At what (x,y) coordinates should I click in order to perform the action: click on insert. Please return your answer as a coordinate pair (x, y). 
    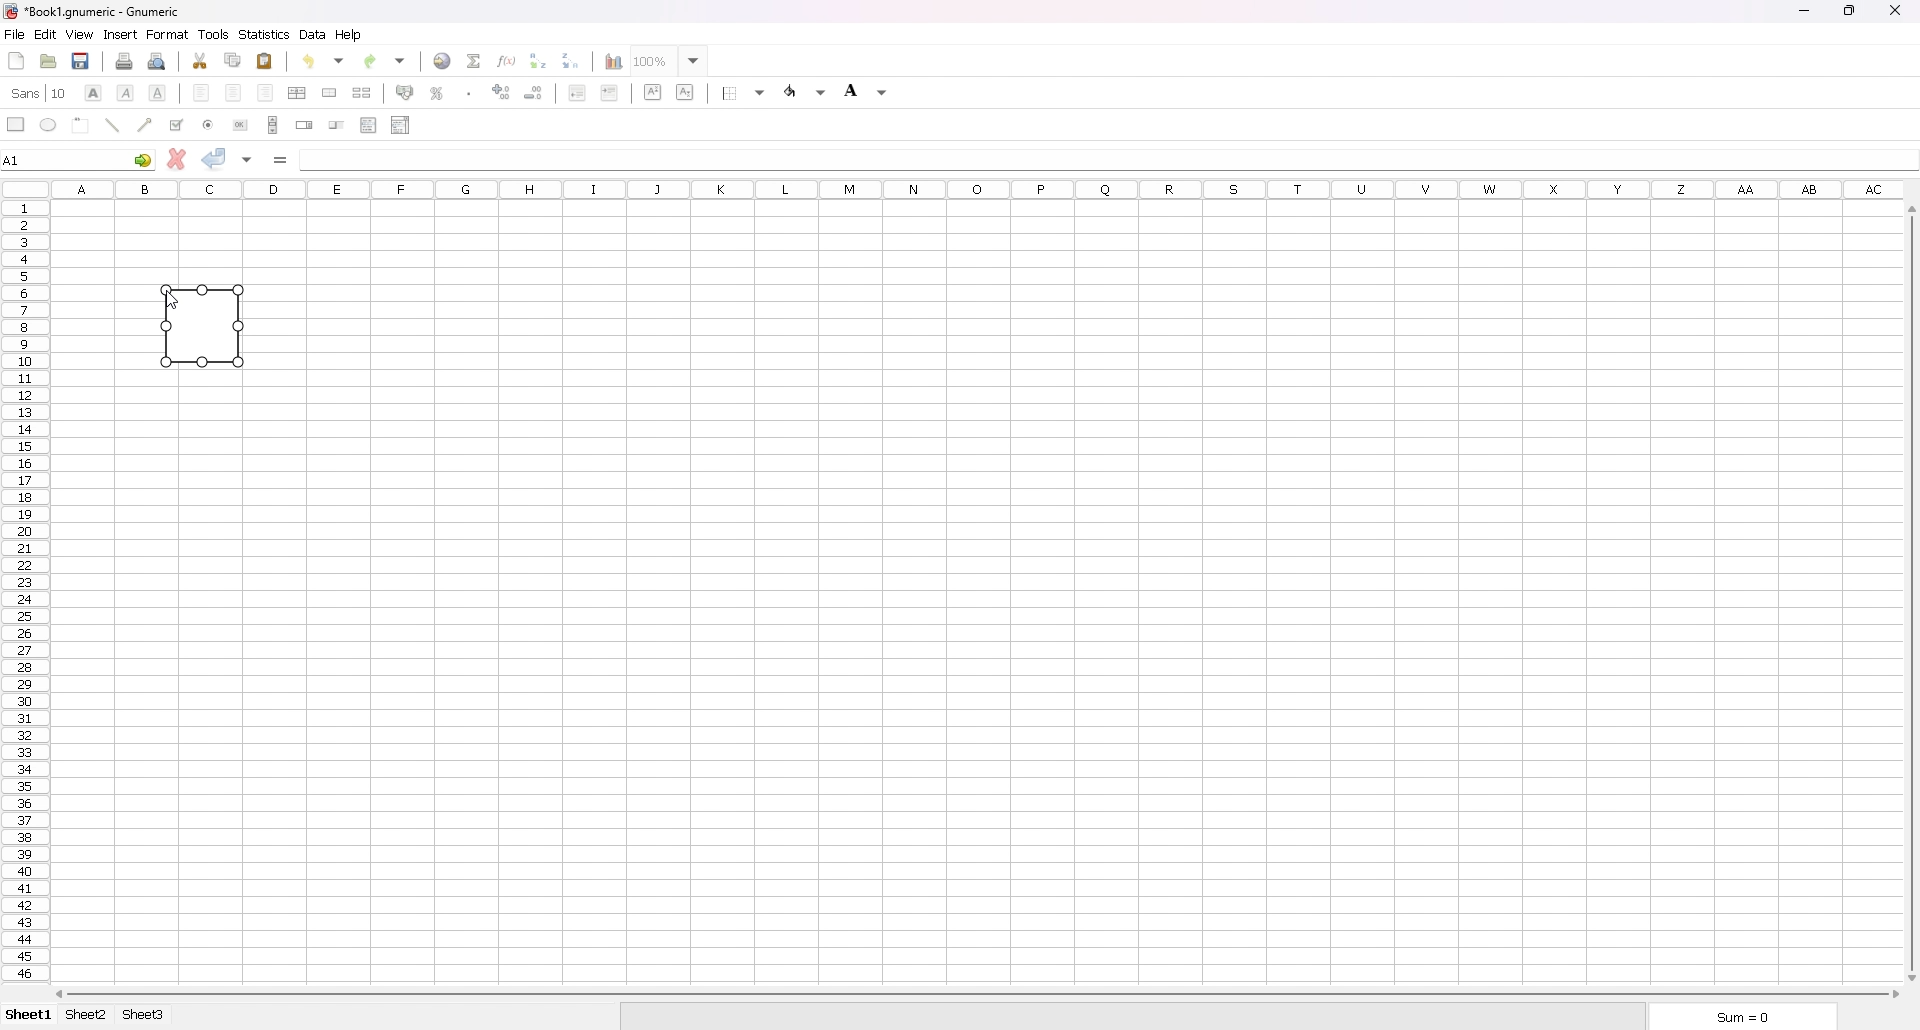
    Looking at the image, I should click on (121, 34).